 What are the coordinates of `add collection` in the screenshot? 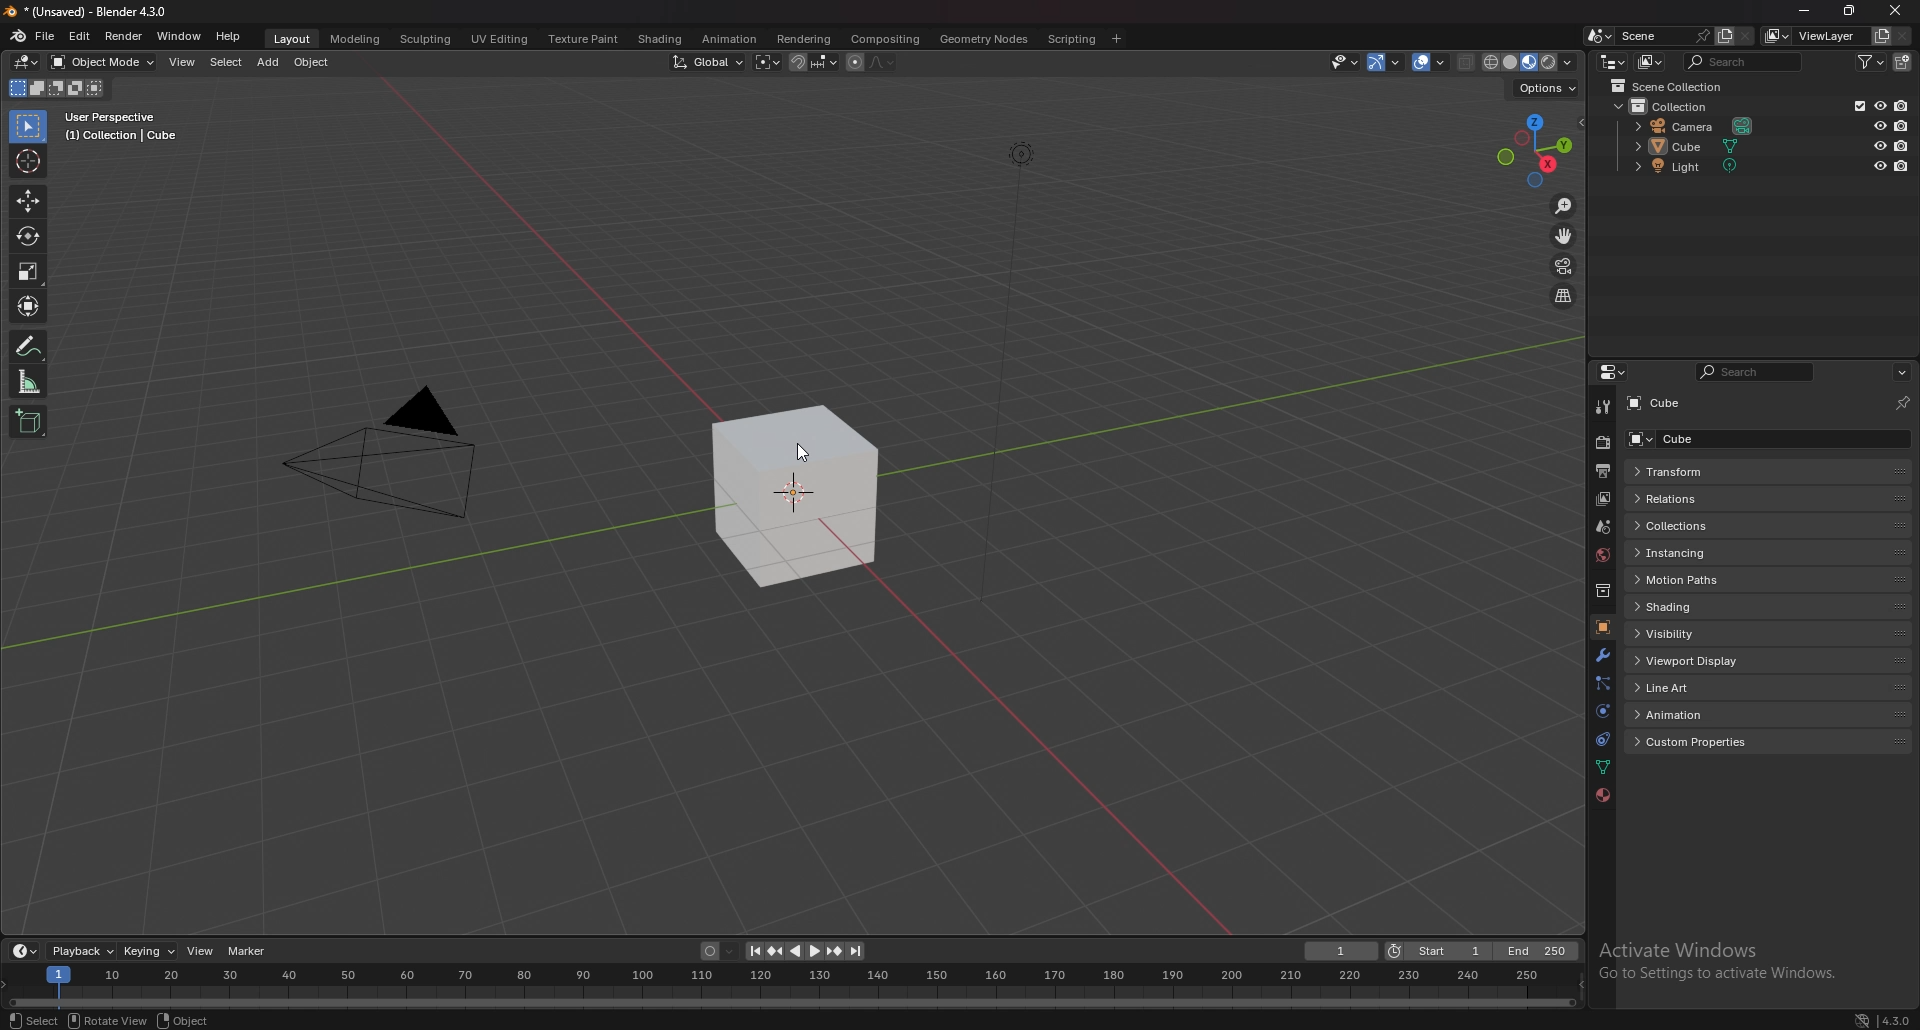 It's located at (1903, 61).